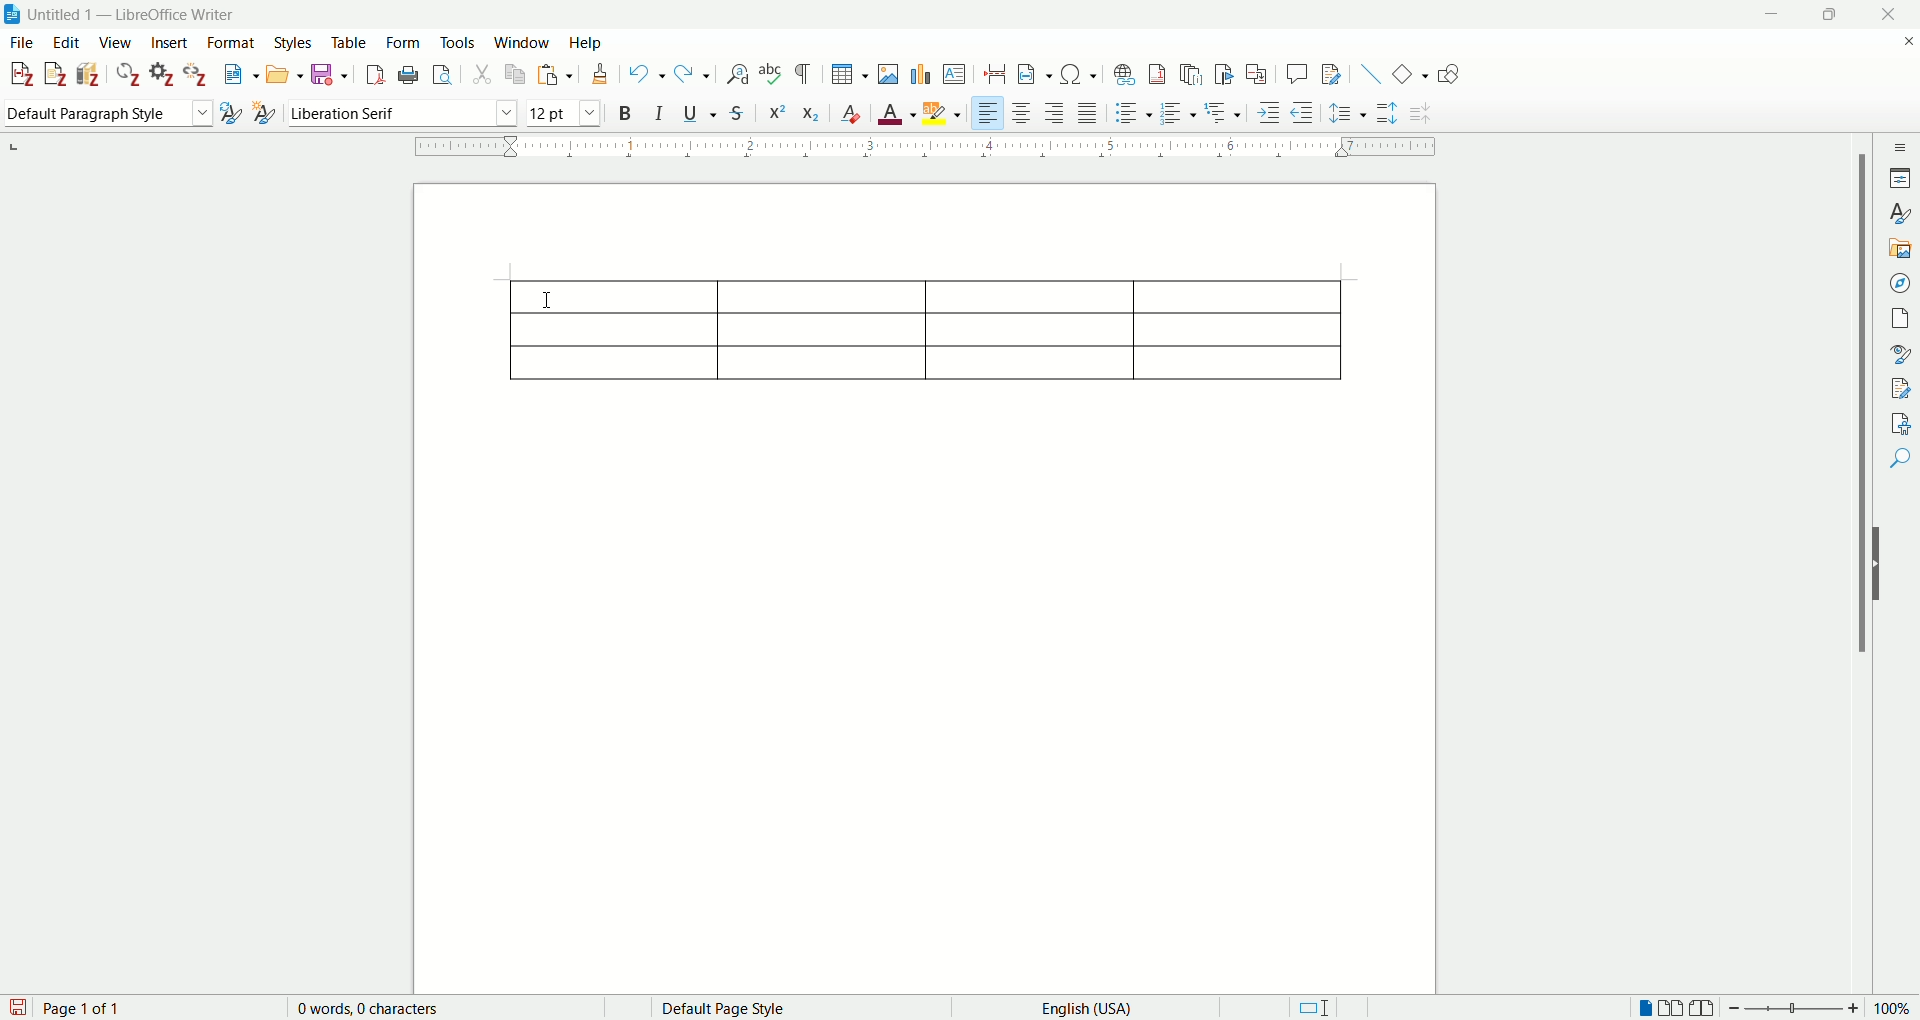  What do you see at coordinates (281, 76) in the screenshot?
I see `open` at bounding box center [281, 76].